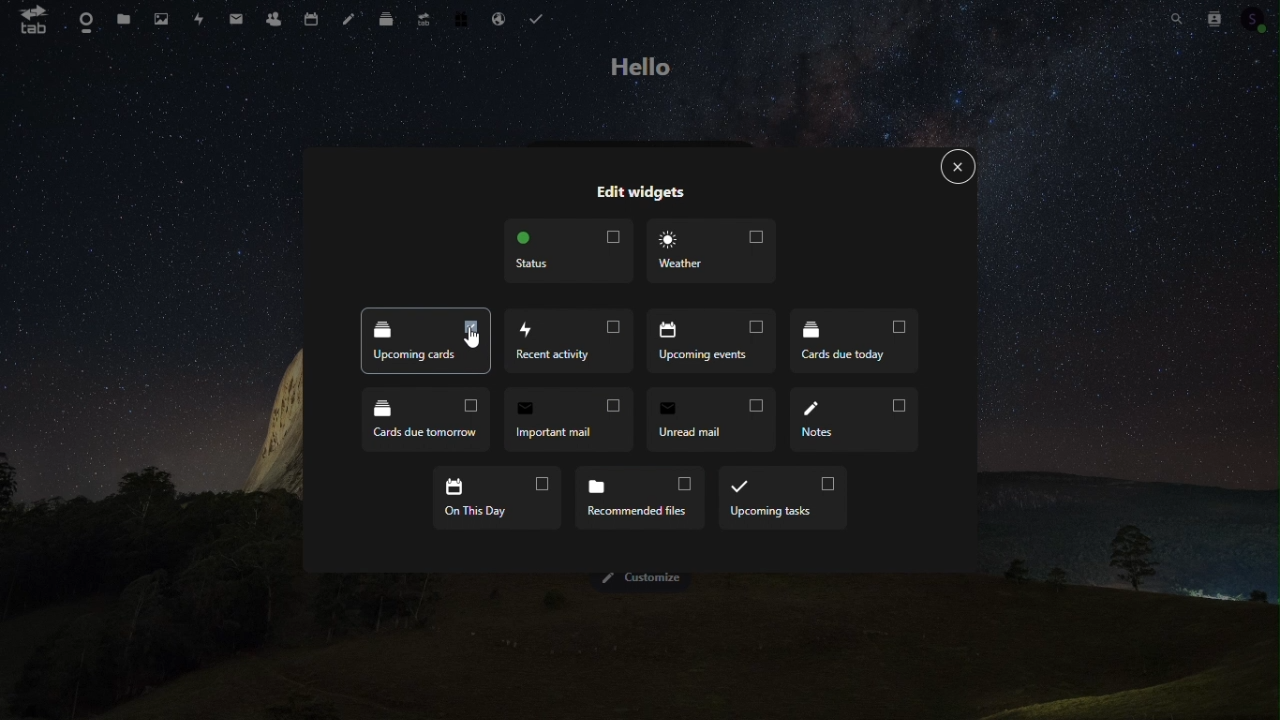 The image size is (1280, 720). Describe the element at coordinates (460, 21) in the screenshot. I see `Free trial` at that location.